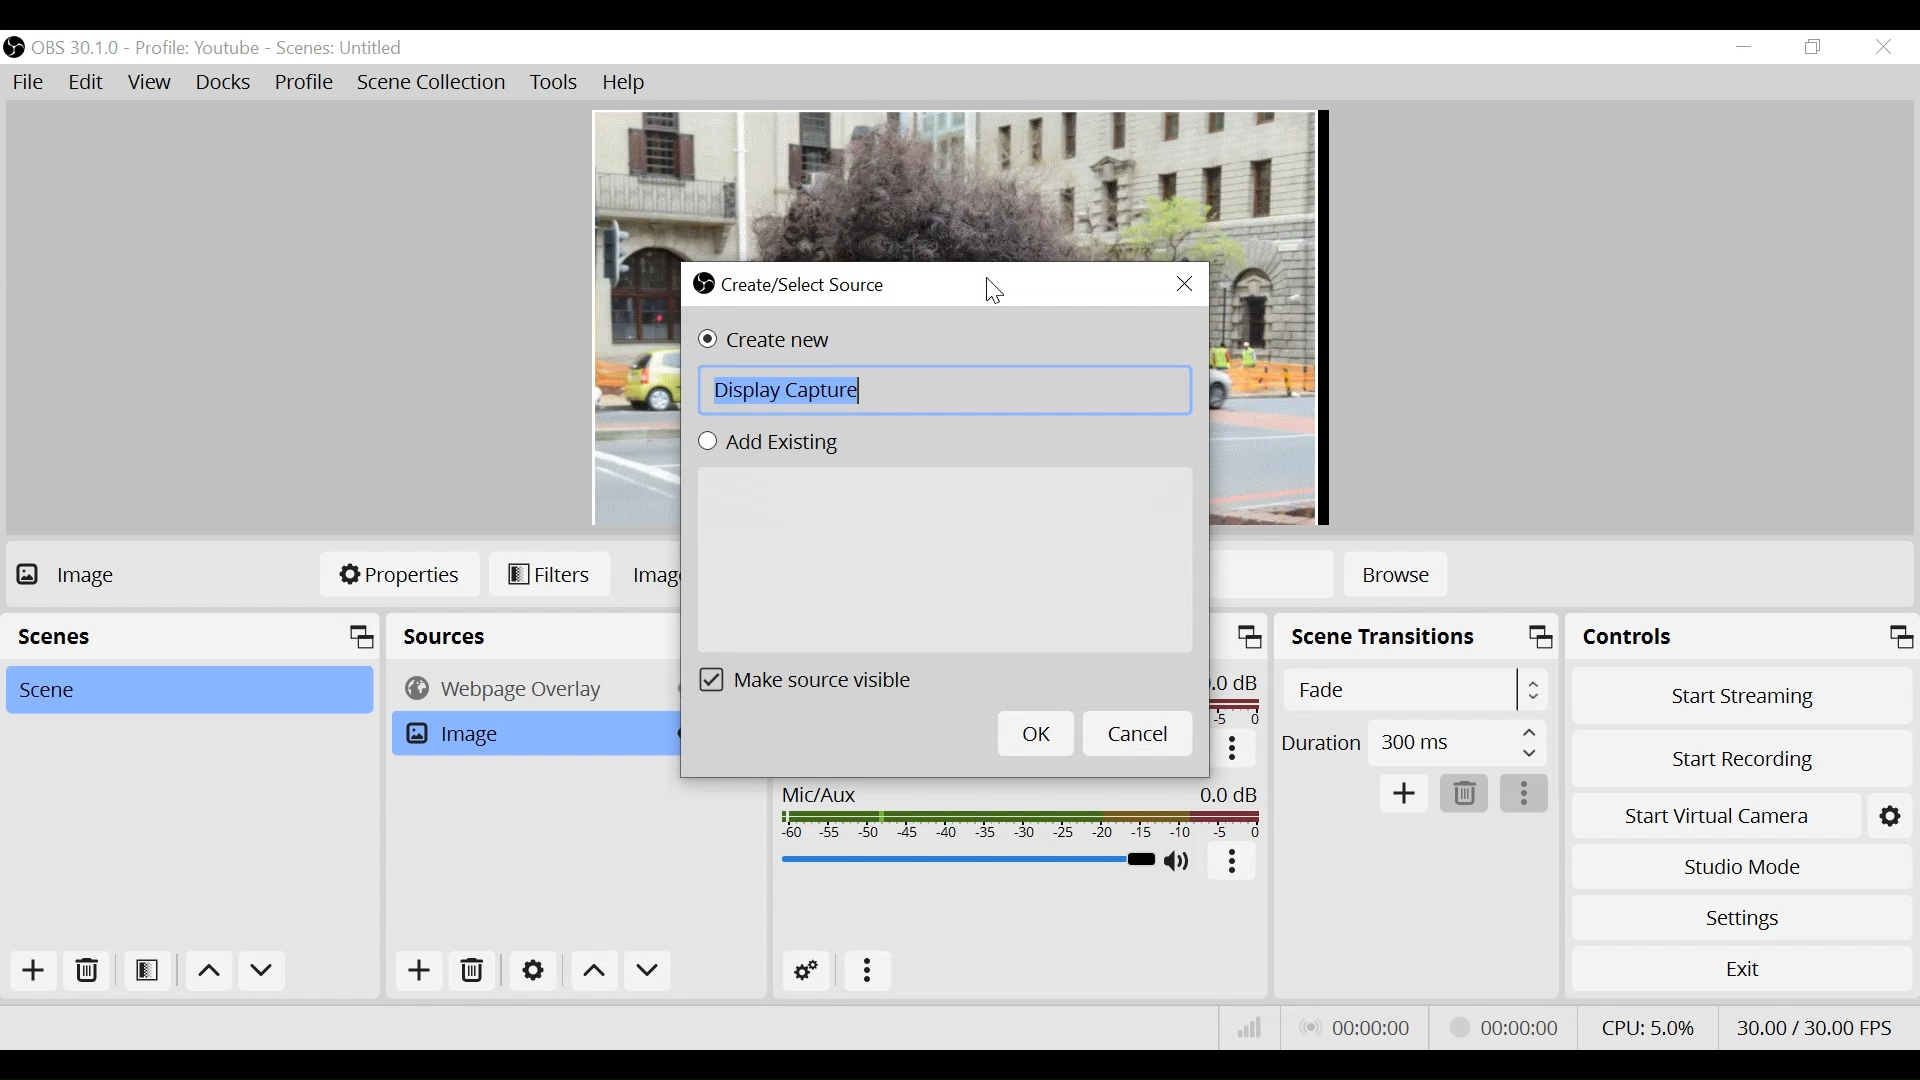 Image resolution: width=1920 pixels, height=1080 pixels. What do you see at coordinates (419, 970) in the screenshot?
I see `Add` at bounding box center [419, 970].